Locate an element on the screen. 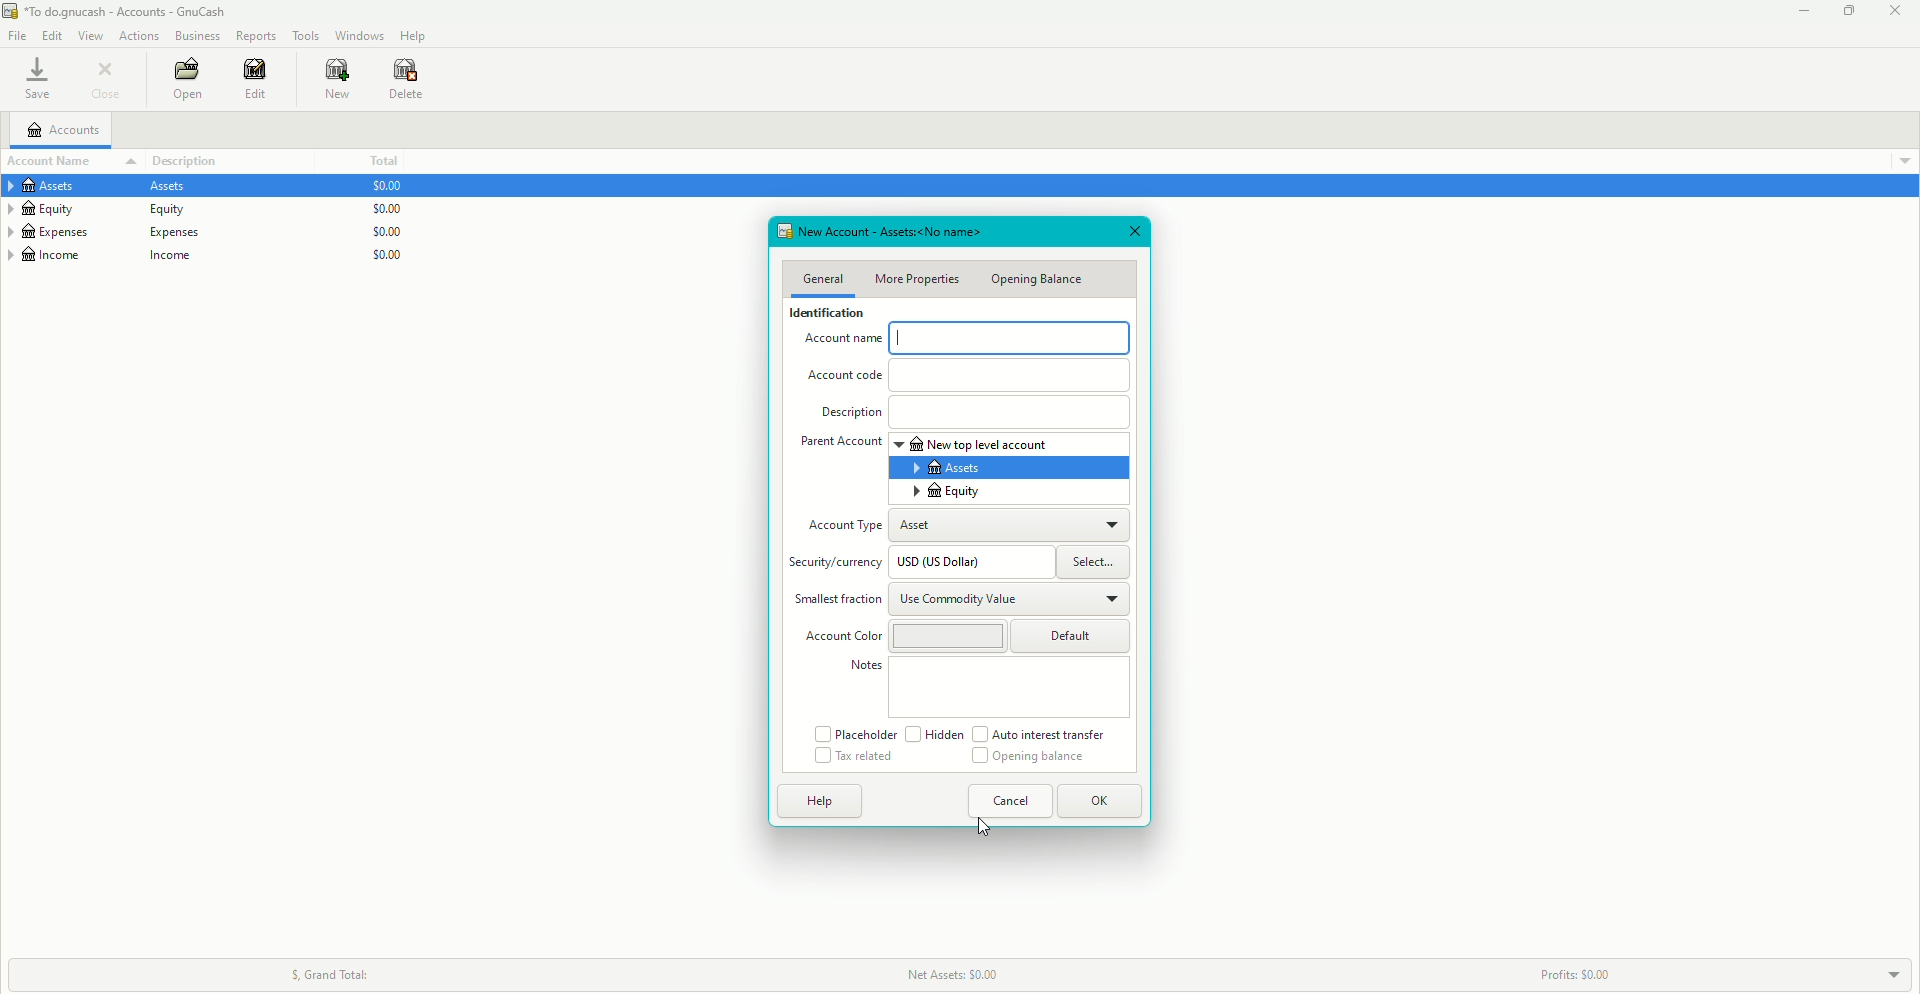 The height and width of the screenshot is (994, 1920). Select is located at coordinates (1096, 563).